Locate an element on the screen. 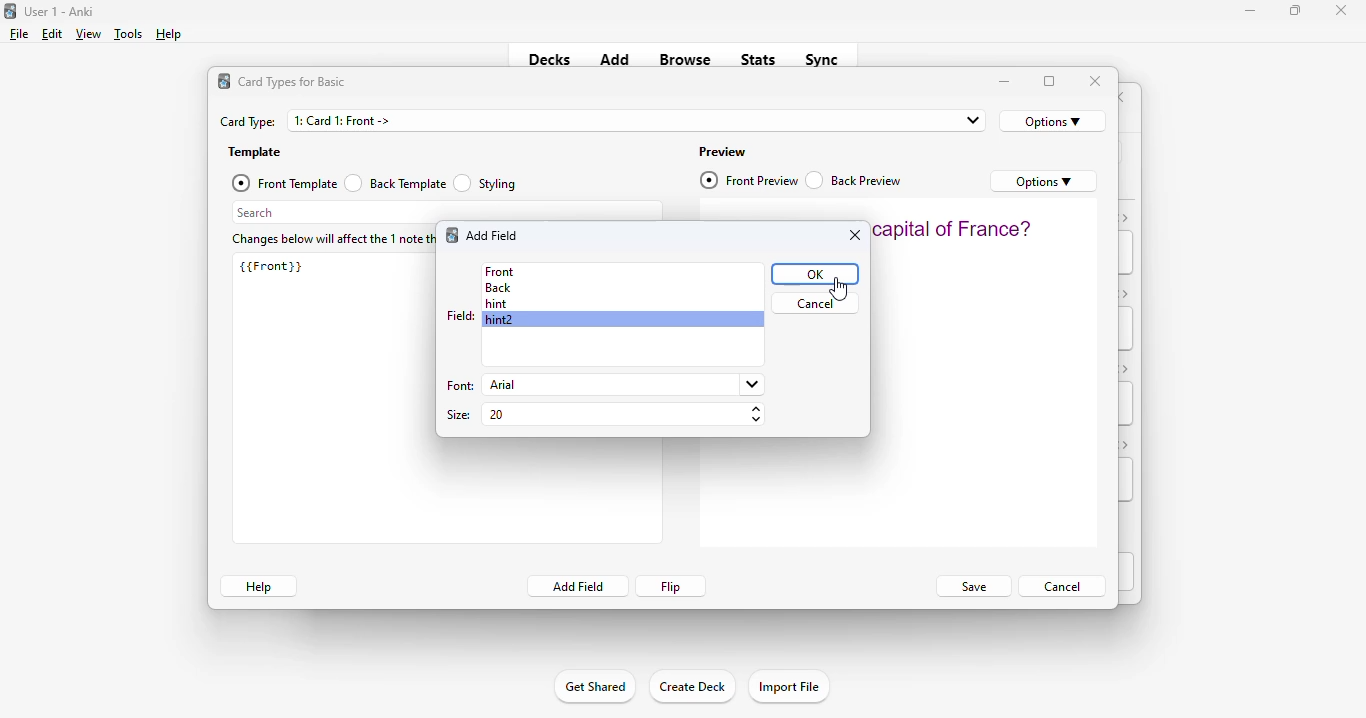  cursor is located at coordinates (838, 289).